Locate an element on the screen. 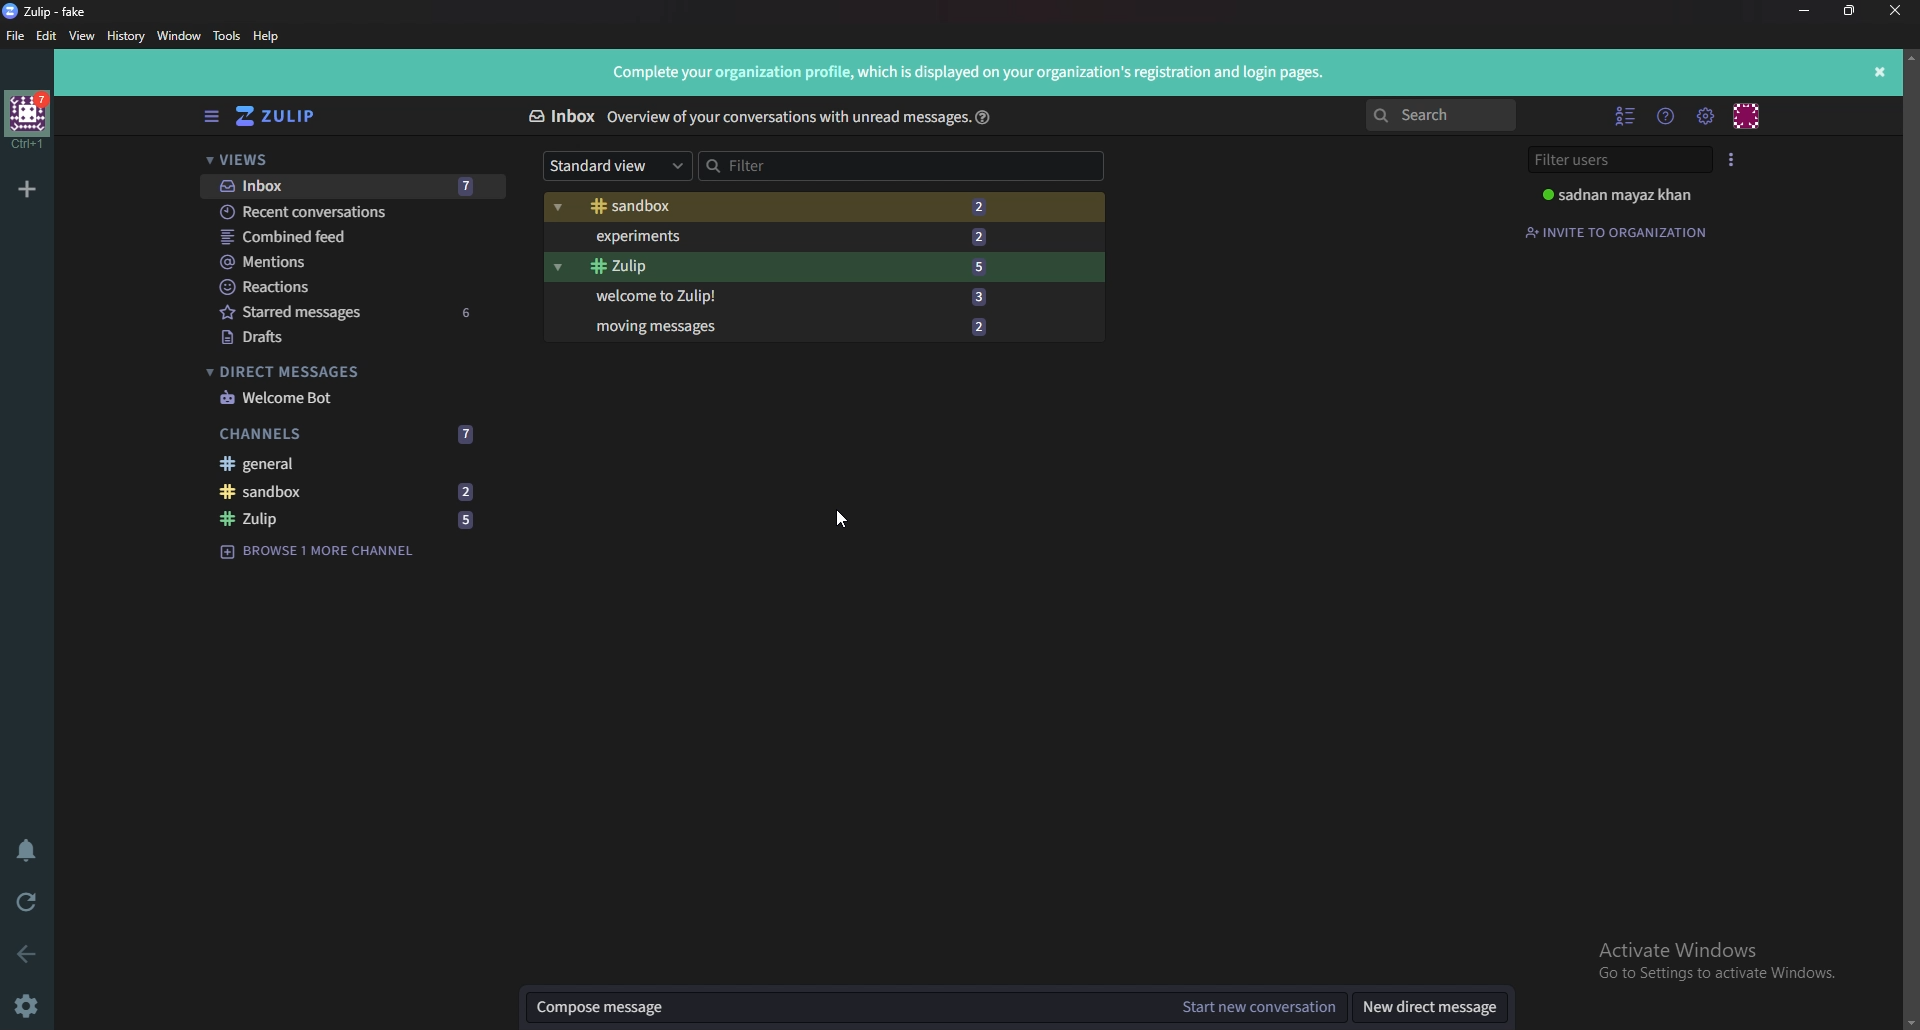 Image resolution: width=1920 pixels, height=1030 pixels. Compose message is located at coordinates (846, 1008).